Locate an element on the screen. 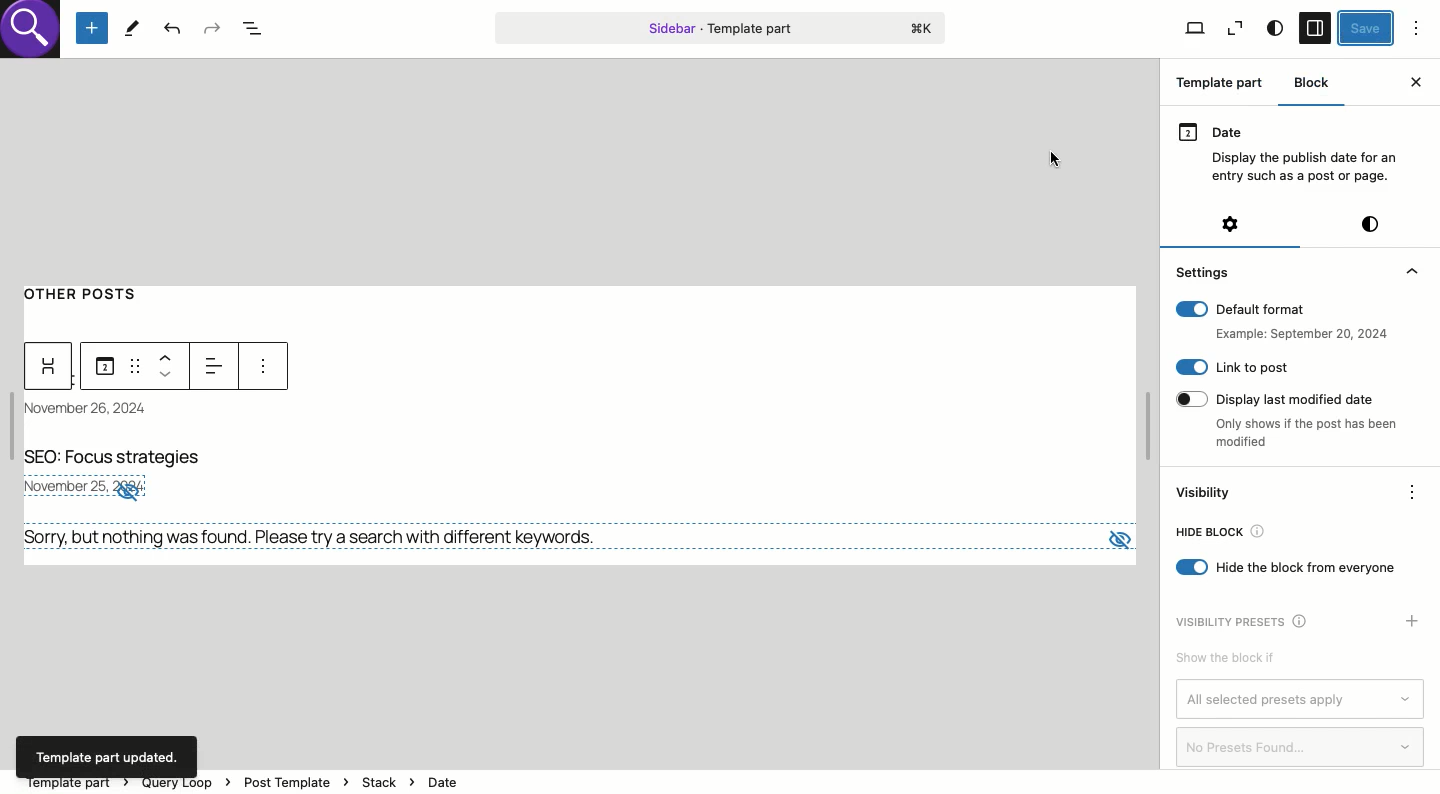 Image resolution: width=1440 pixels, height=794 pixels. Style is located at coordinates (1274, 29).